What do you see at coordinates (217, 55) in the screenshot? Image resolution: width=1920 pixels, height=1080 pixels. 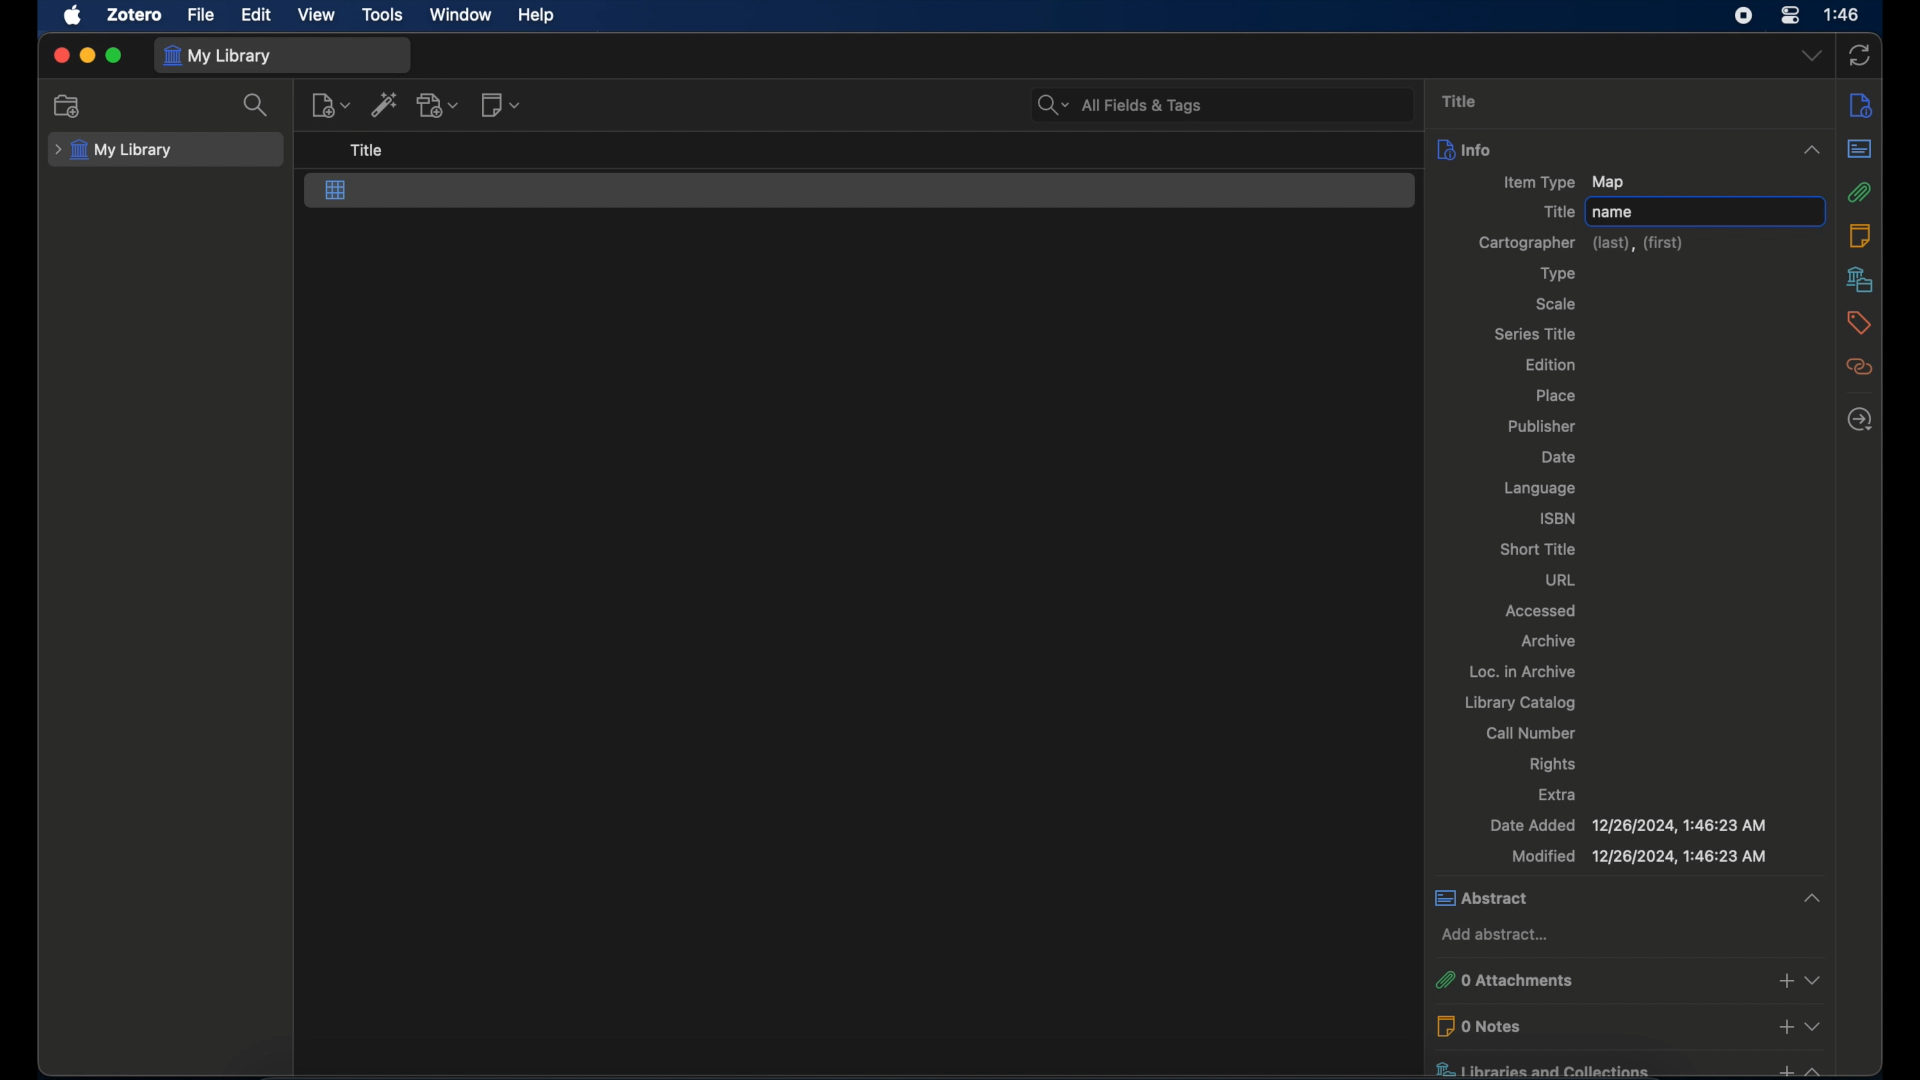 I see `my library` at bounding box center [217, 55].